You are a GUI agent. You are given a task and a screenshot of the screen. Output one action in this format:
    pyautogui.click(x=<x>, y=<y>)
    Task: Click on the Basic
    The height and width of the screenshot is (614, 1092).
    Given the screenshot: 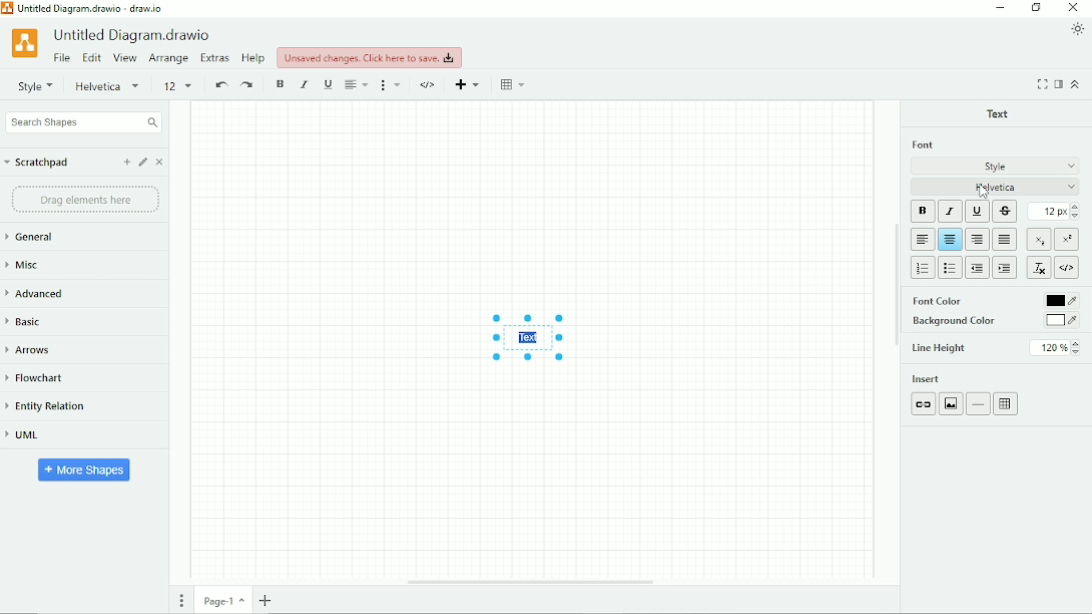 What is the action you would take?
    pyautogui.click(x=38, y=321)
    